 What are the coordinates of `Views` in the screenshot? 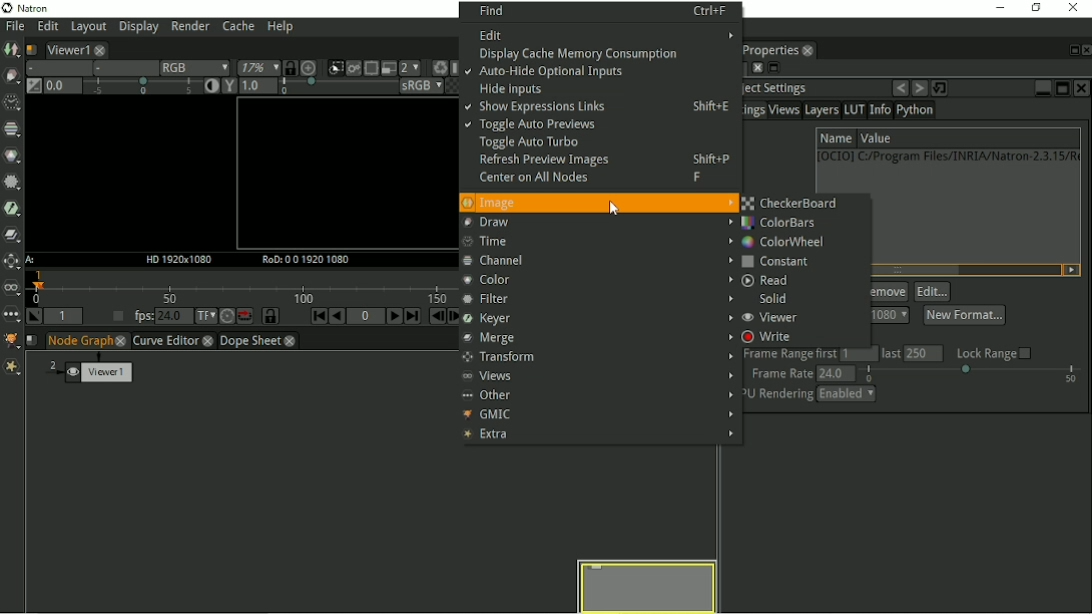 It's located at (13, 288).